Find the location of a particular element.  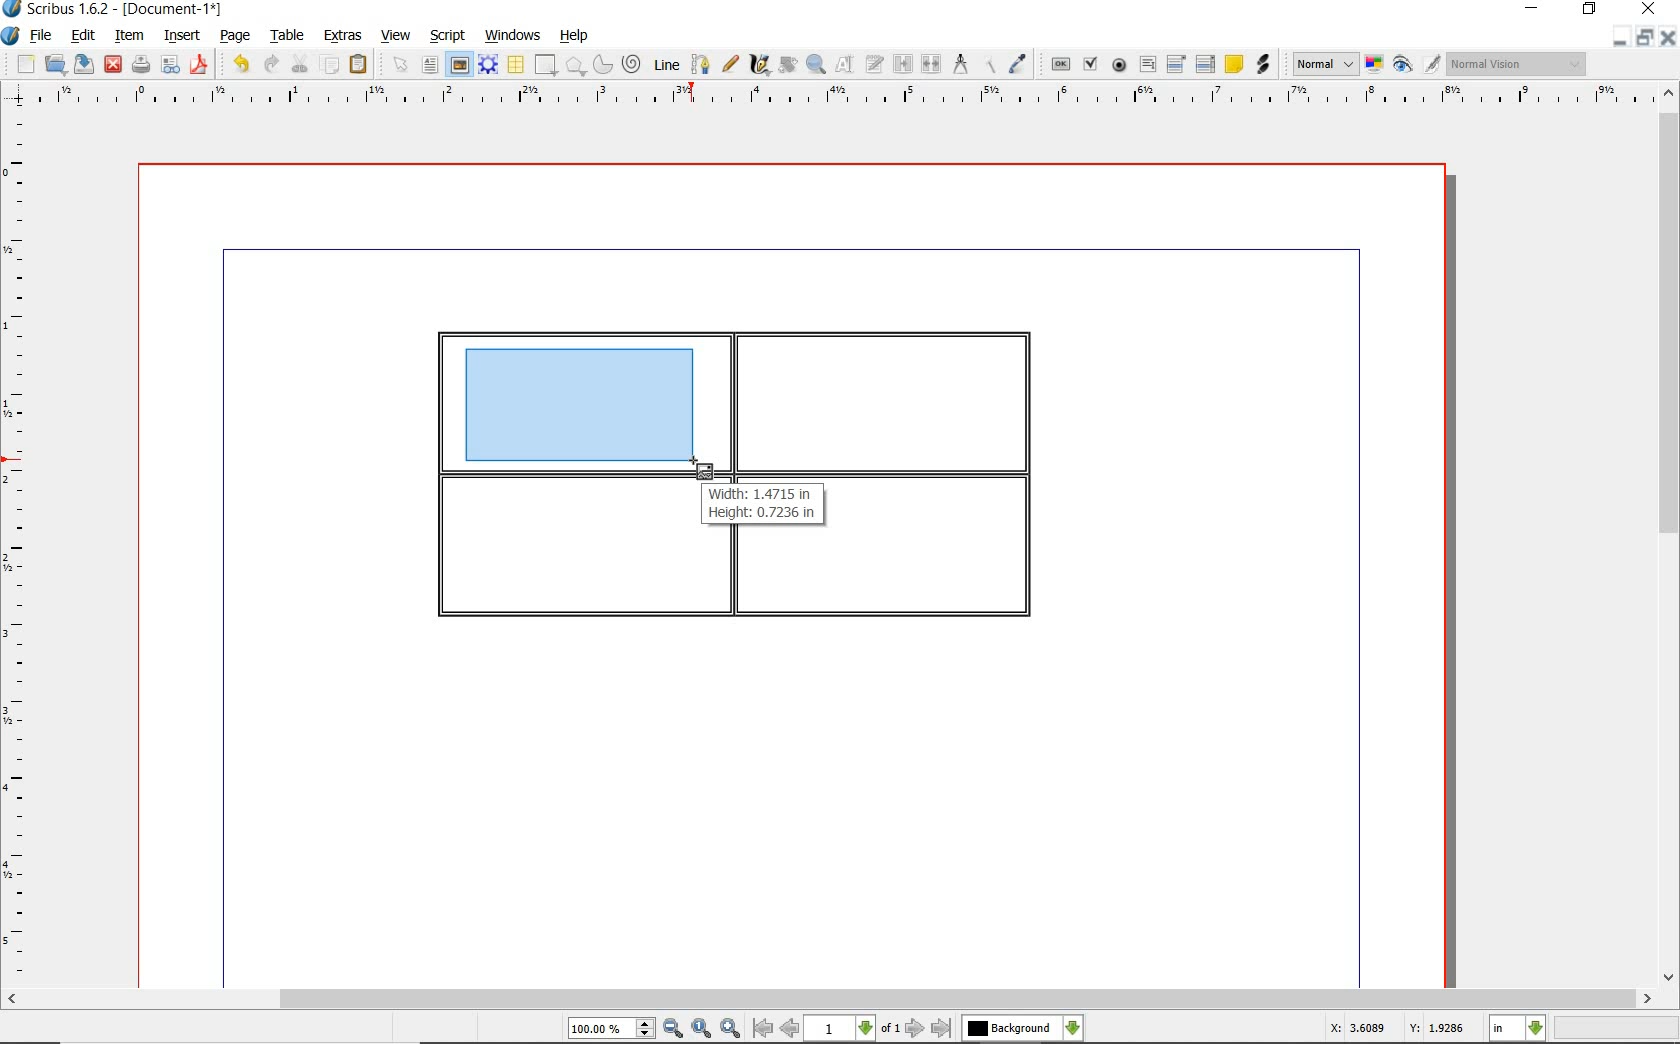

unlink text frames is located at coordinates (933, 64).